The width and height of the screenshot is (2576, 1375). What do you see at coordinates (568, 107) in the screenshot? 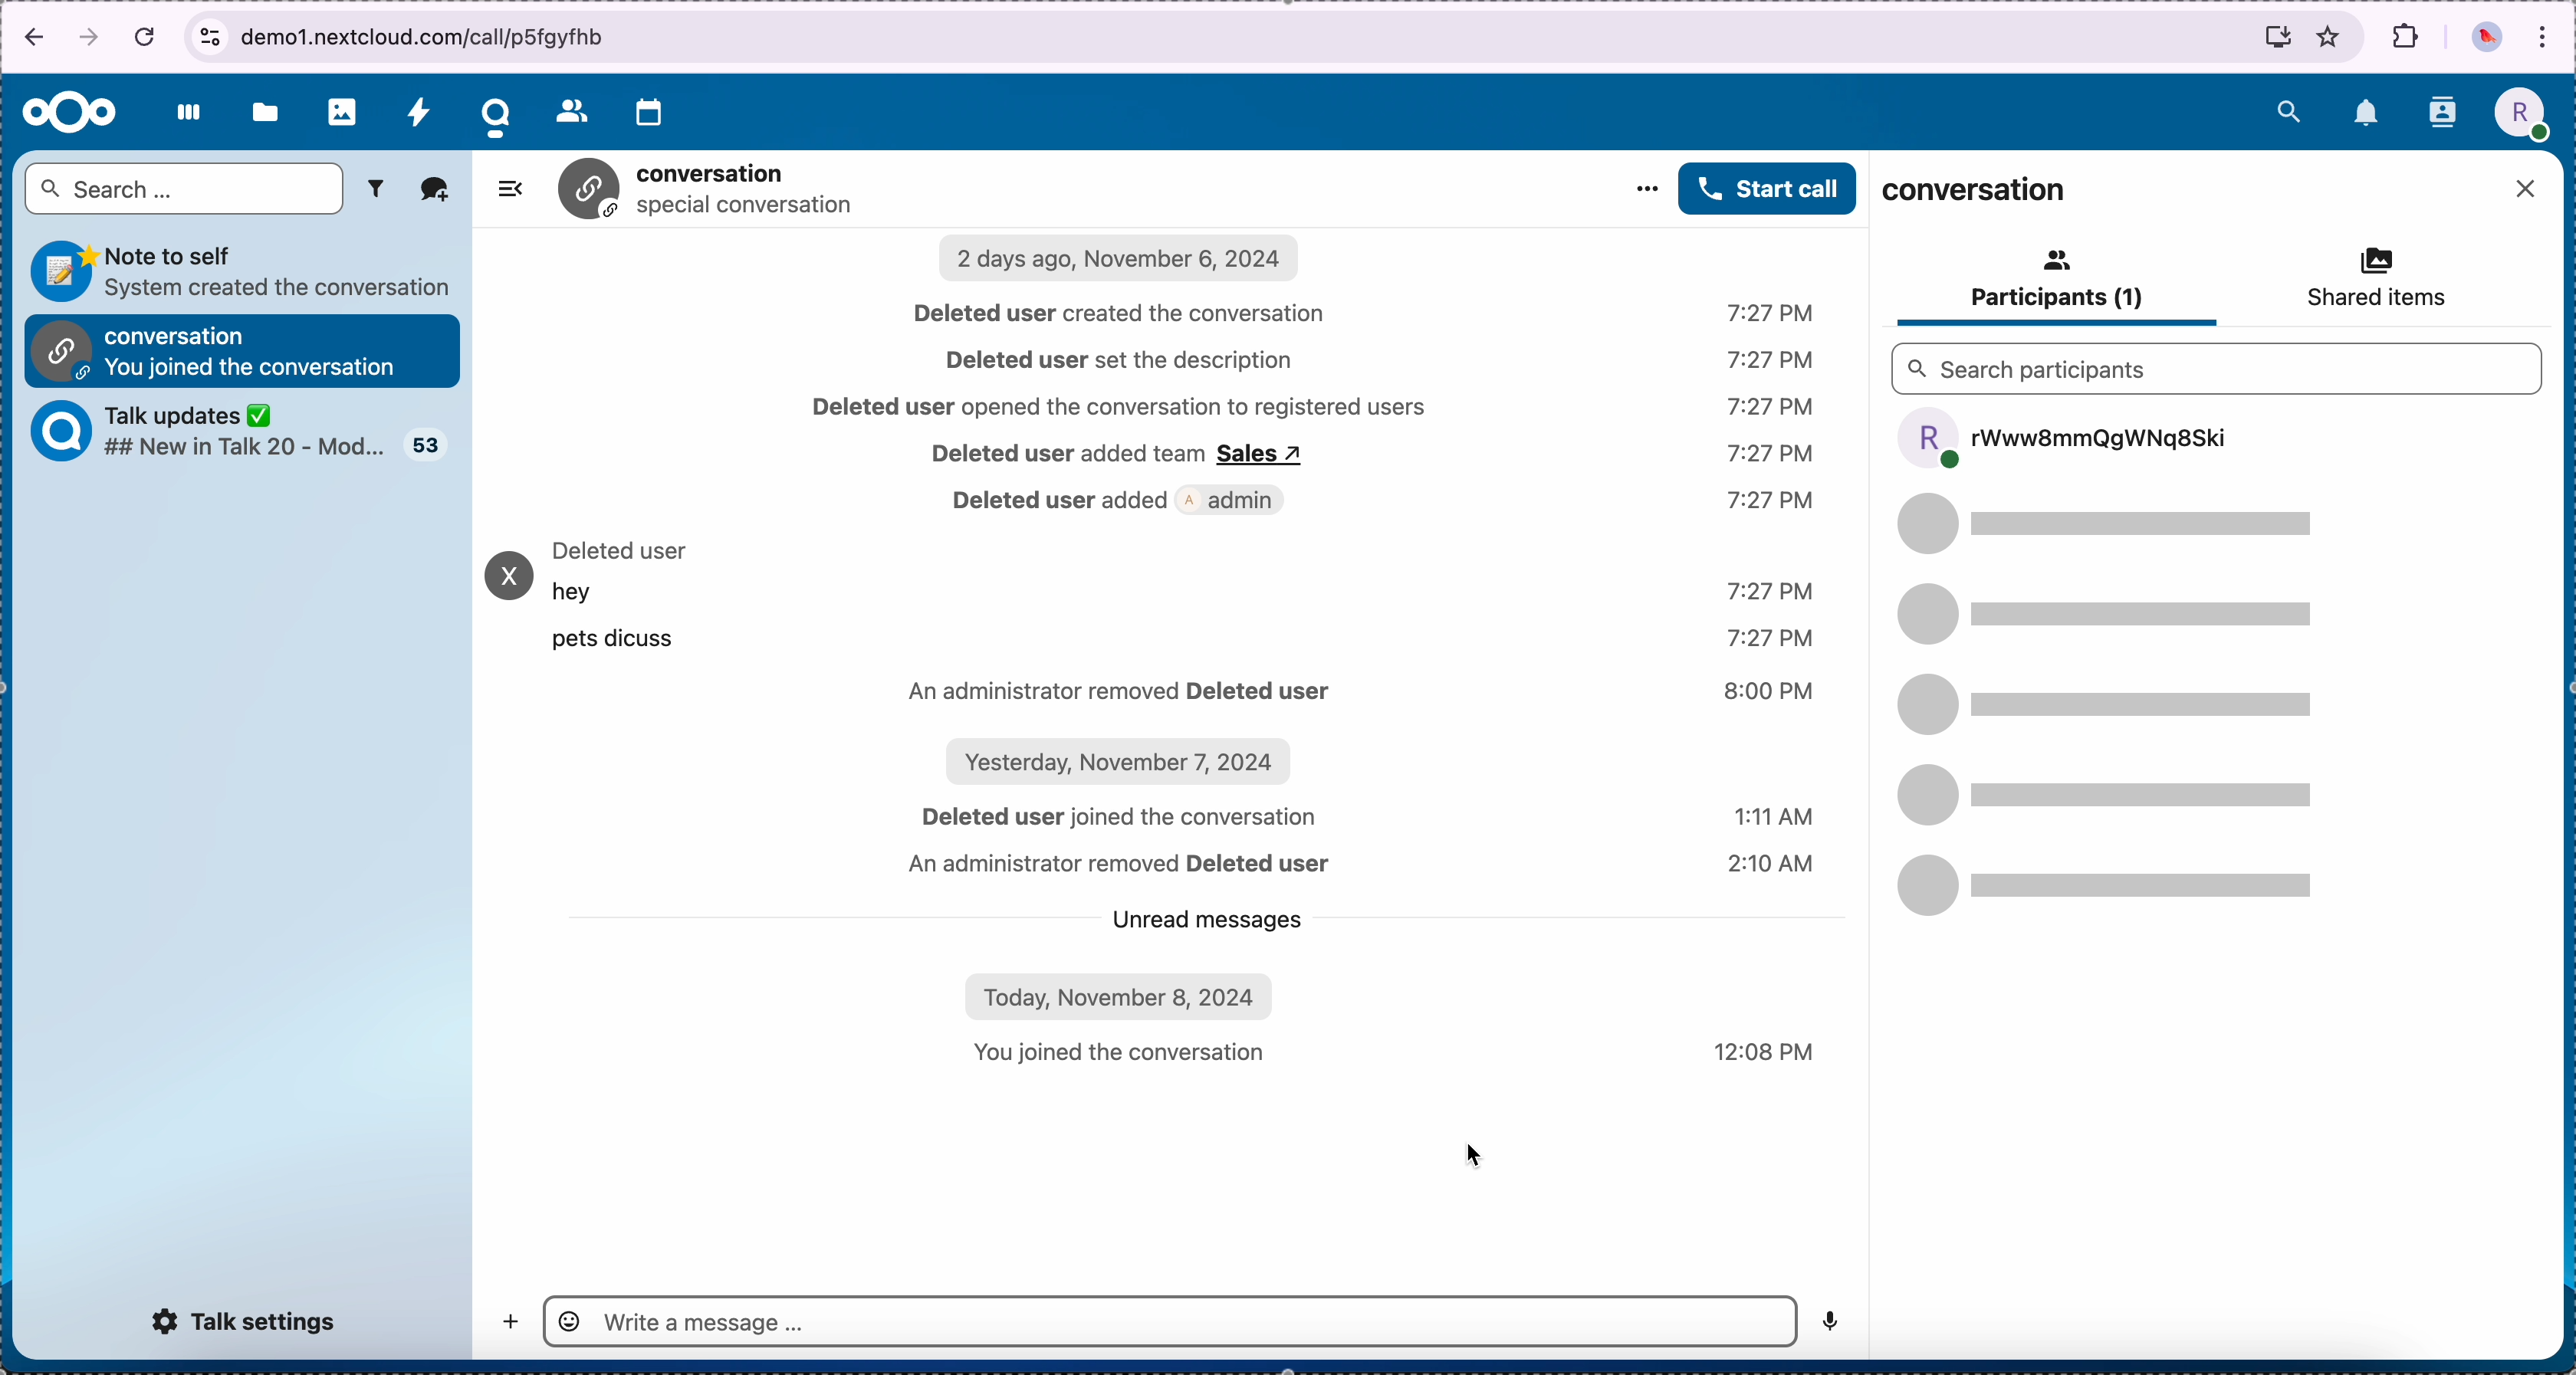
I see `contacts` at bounding box center [568, 107].